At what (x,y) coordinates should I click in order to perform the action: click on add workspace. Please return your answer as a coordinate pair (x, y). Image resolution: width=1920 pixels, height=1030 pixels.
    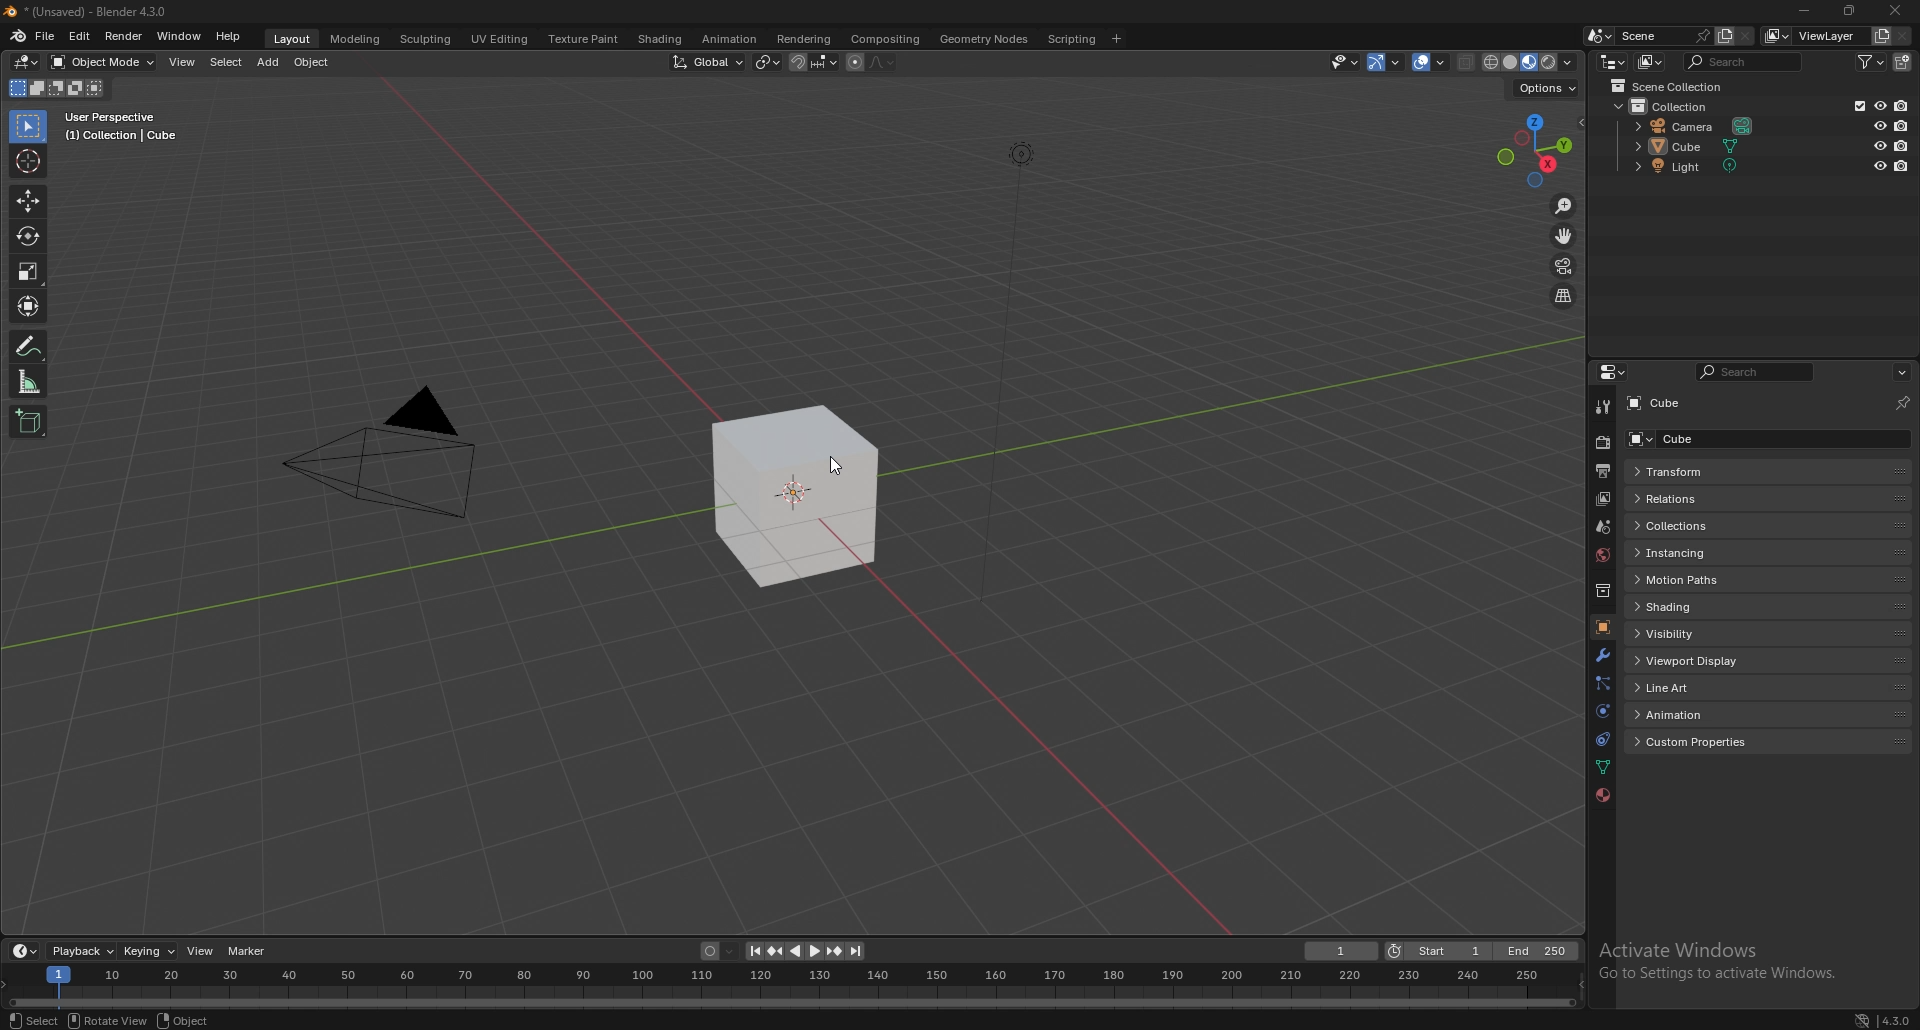
    Looking at the image, I should click on (1116, 39).